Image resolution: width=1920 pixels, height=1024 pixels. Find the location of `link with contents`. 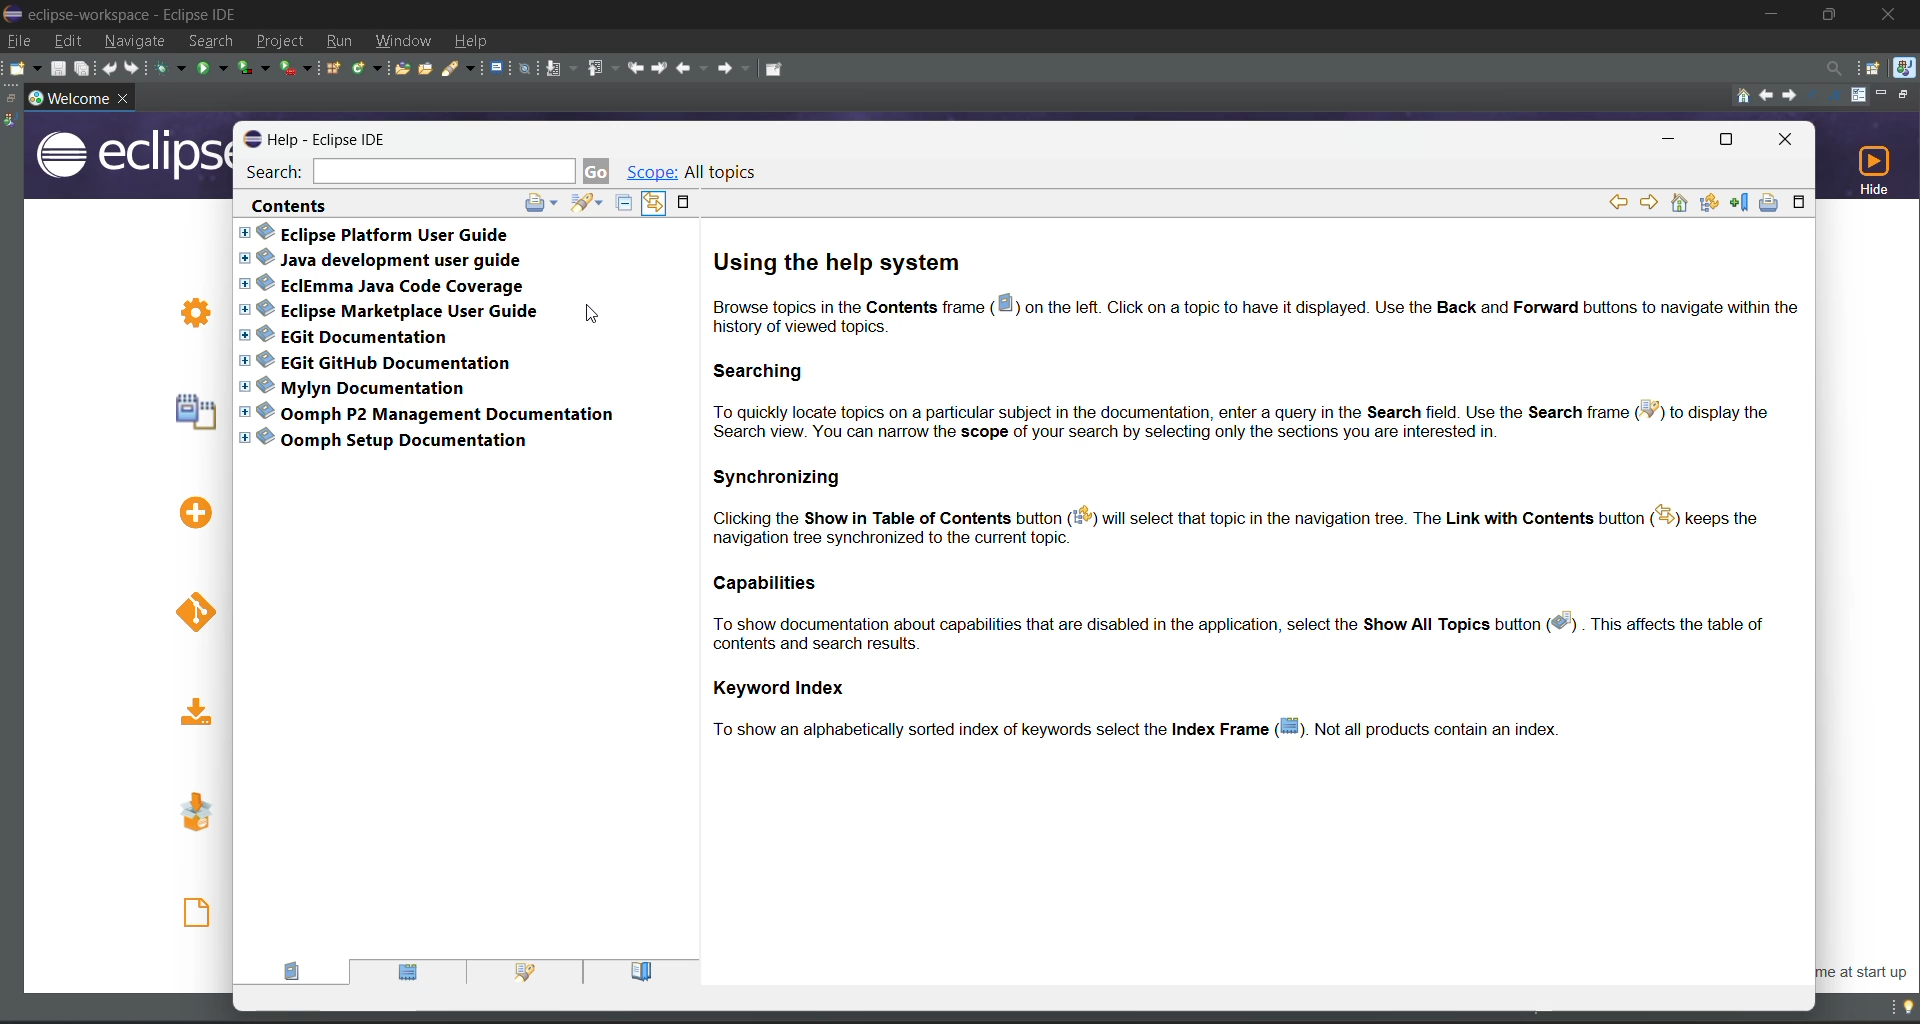

link with contents is located at coordinates (653, 203).